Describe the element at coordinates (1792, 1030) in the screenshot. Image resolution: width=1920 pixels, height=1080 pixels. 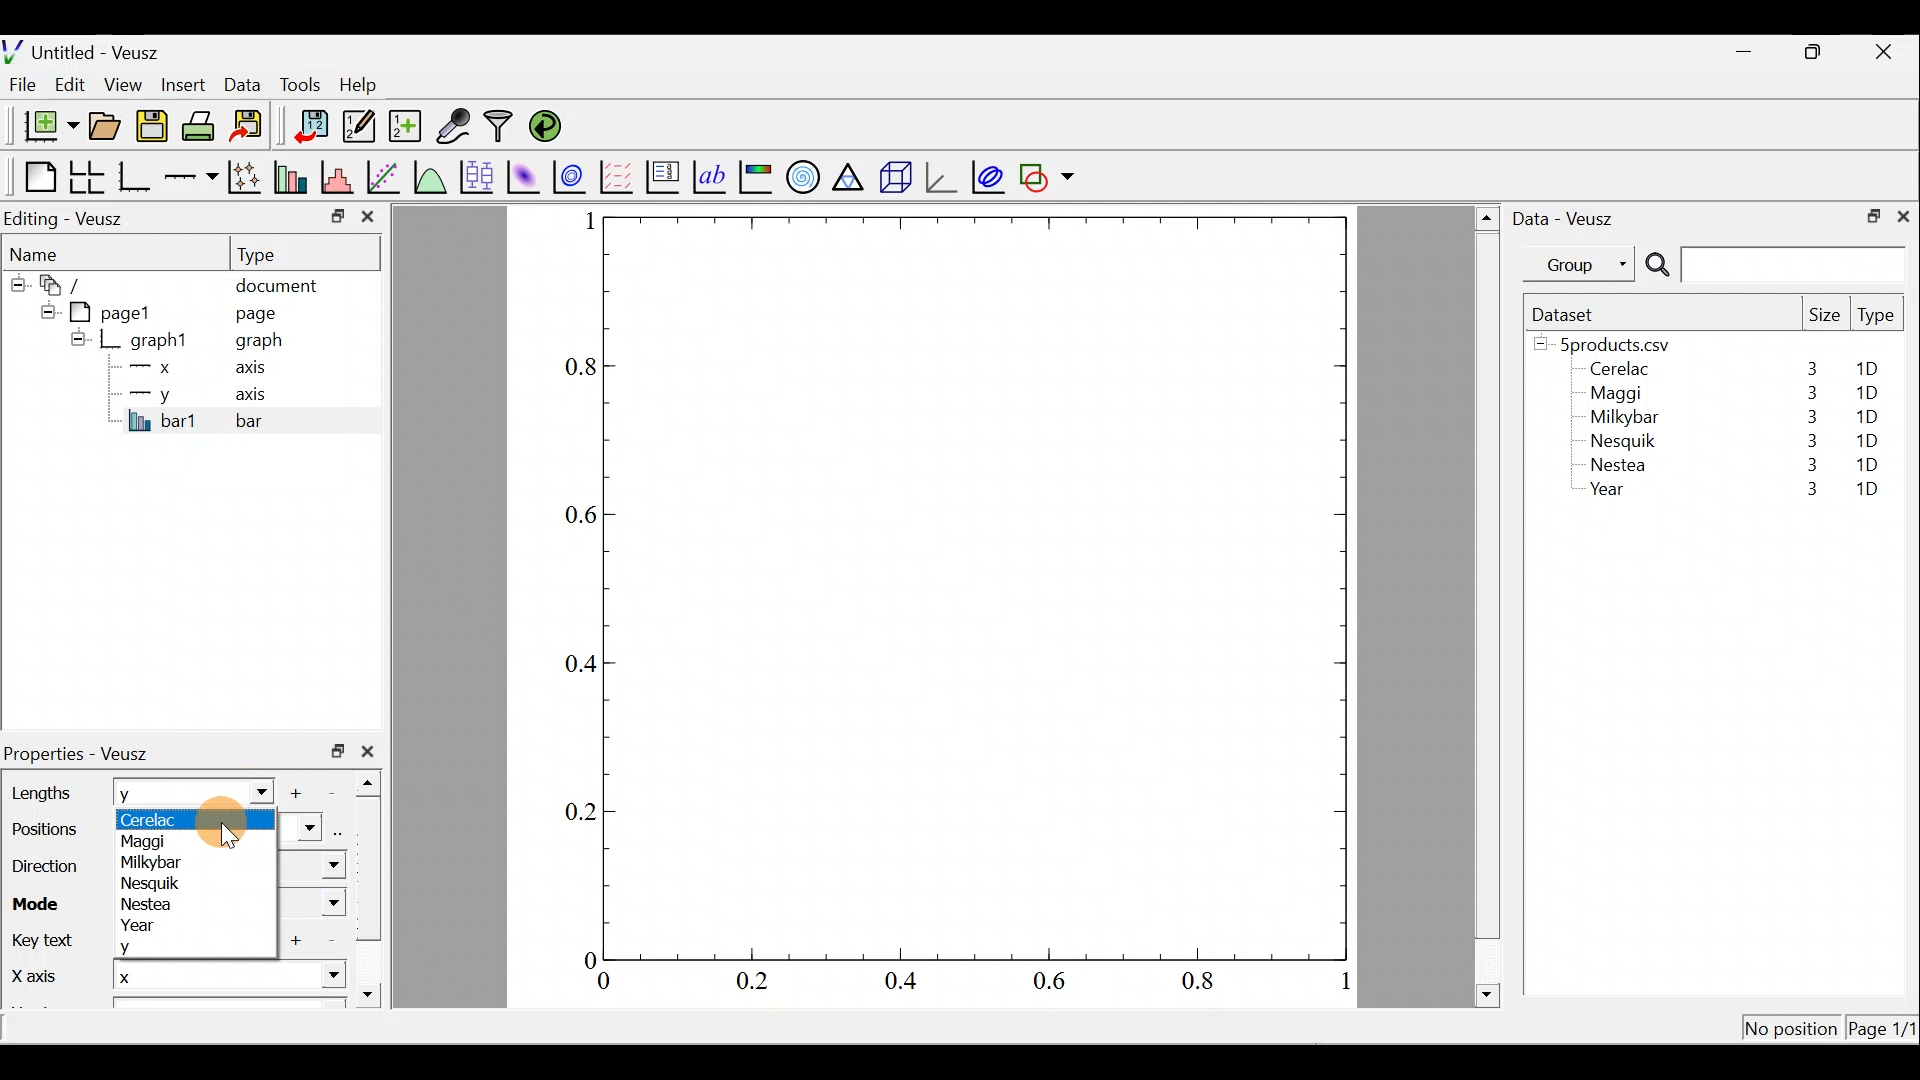
I see `No position` at that location.